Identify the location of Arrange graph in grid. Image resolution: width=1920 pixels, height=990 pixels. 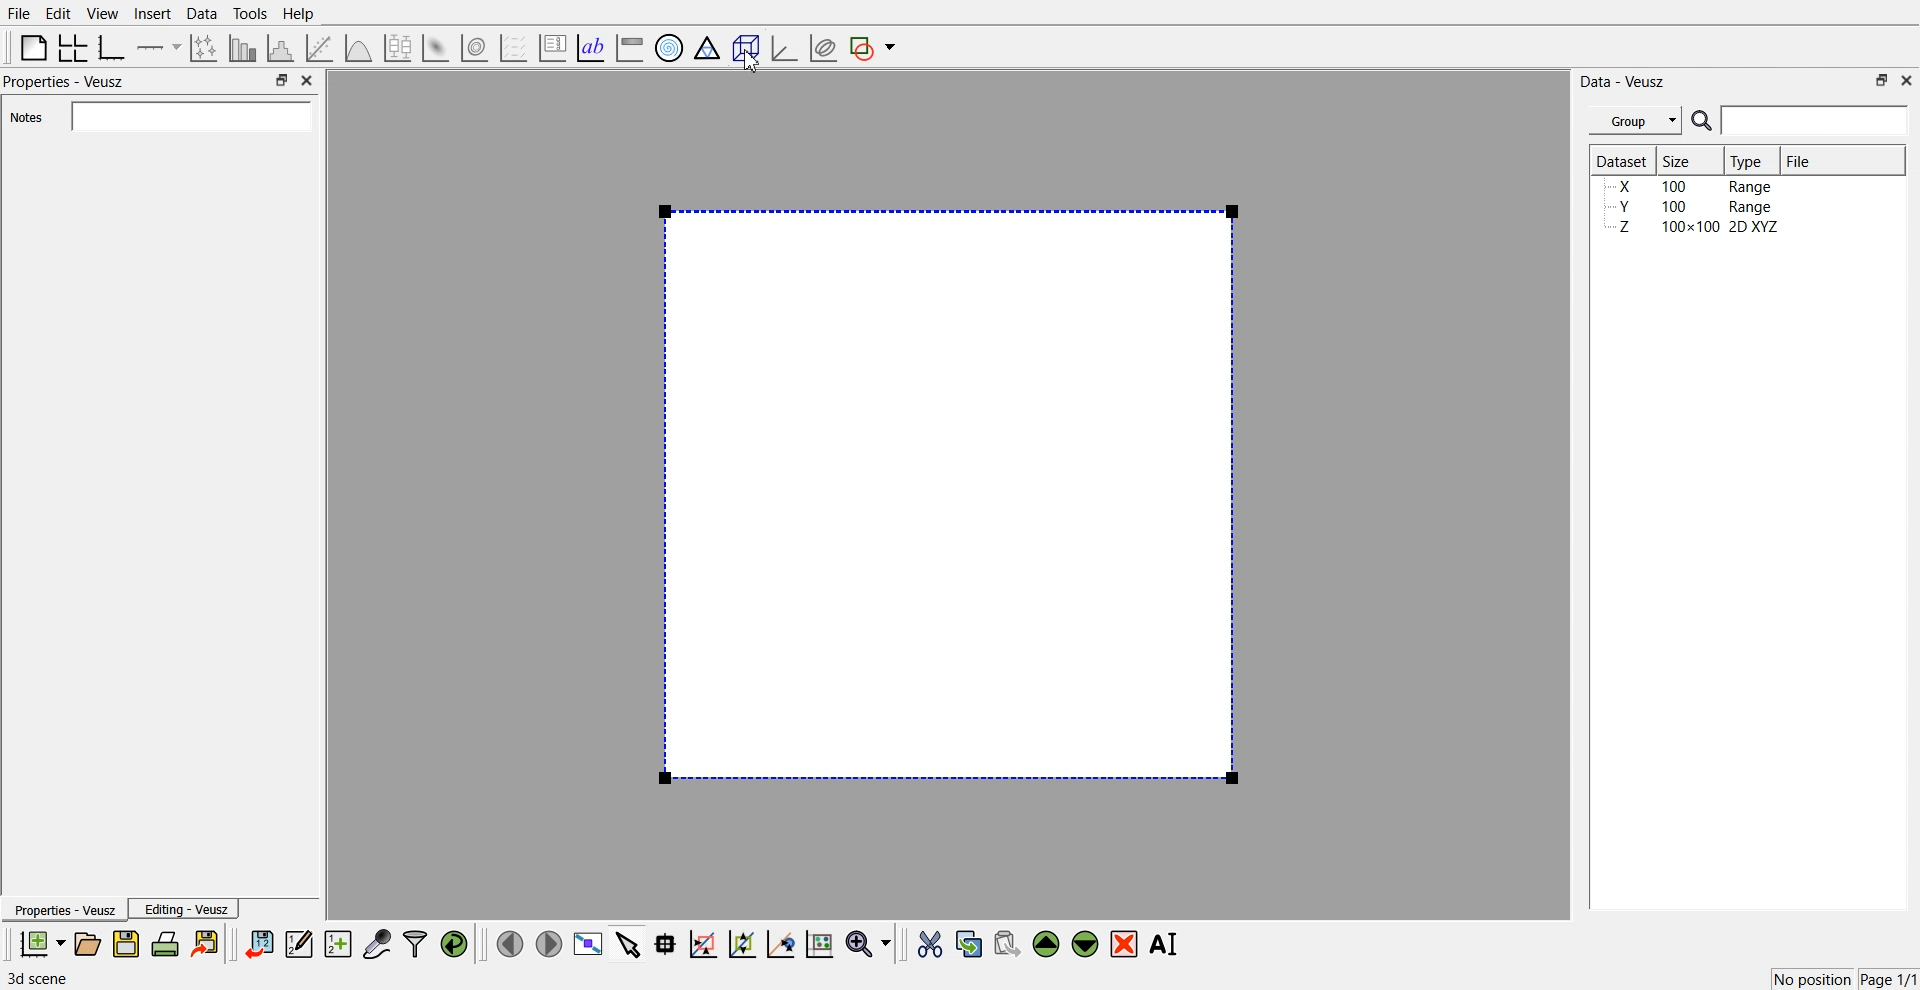
(73, 49).